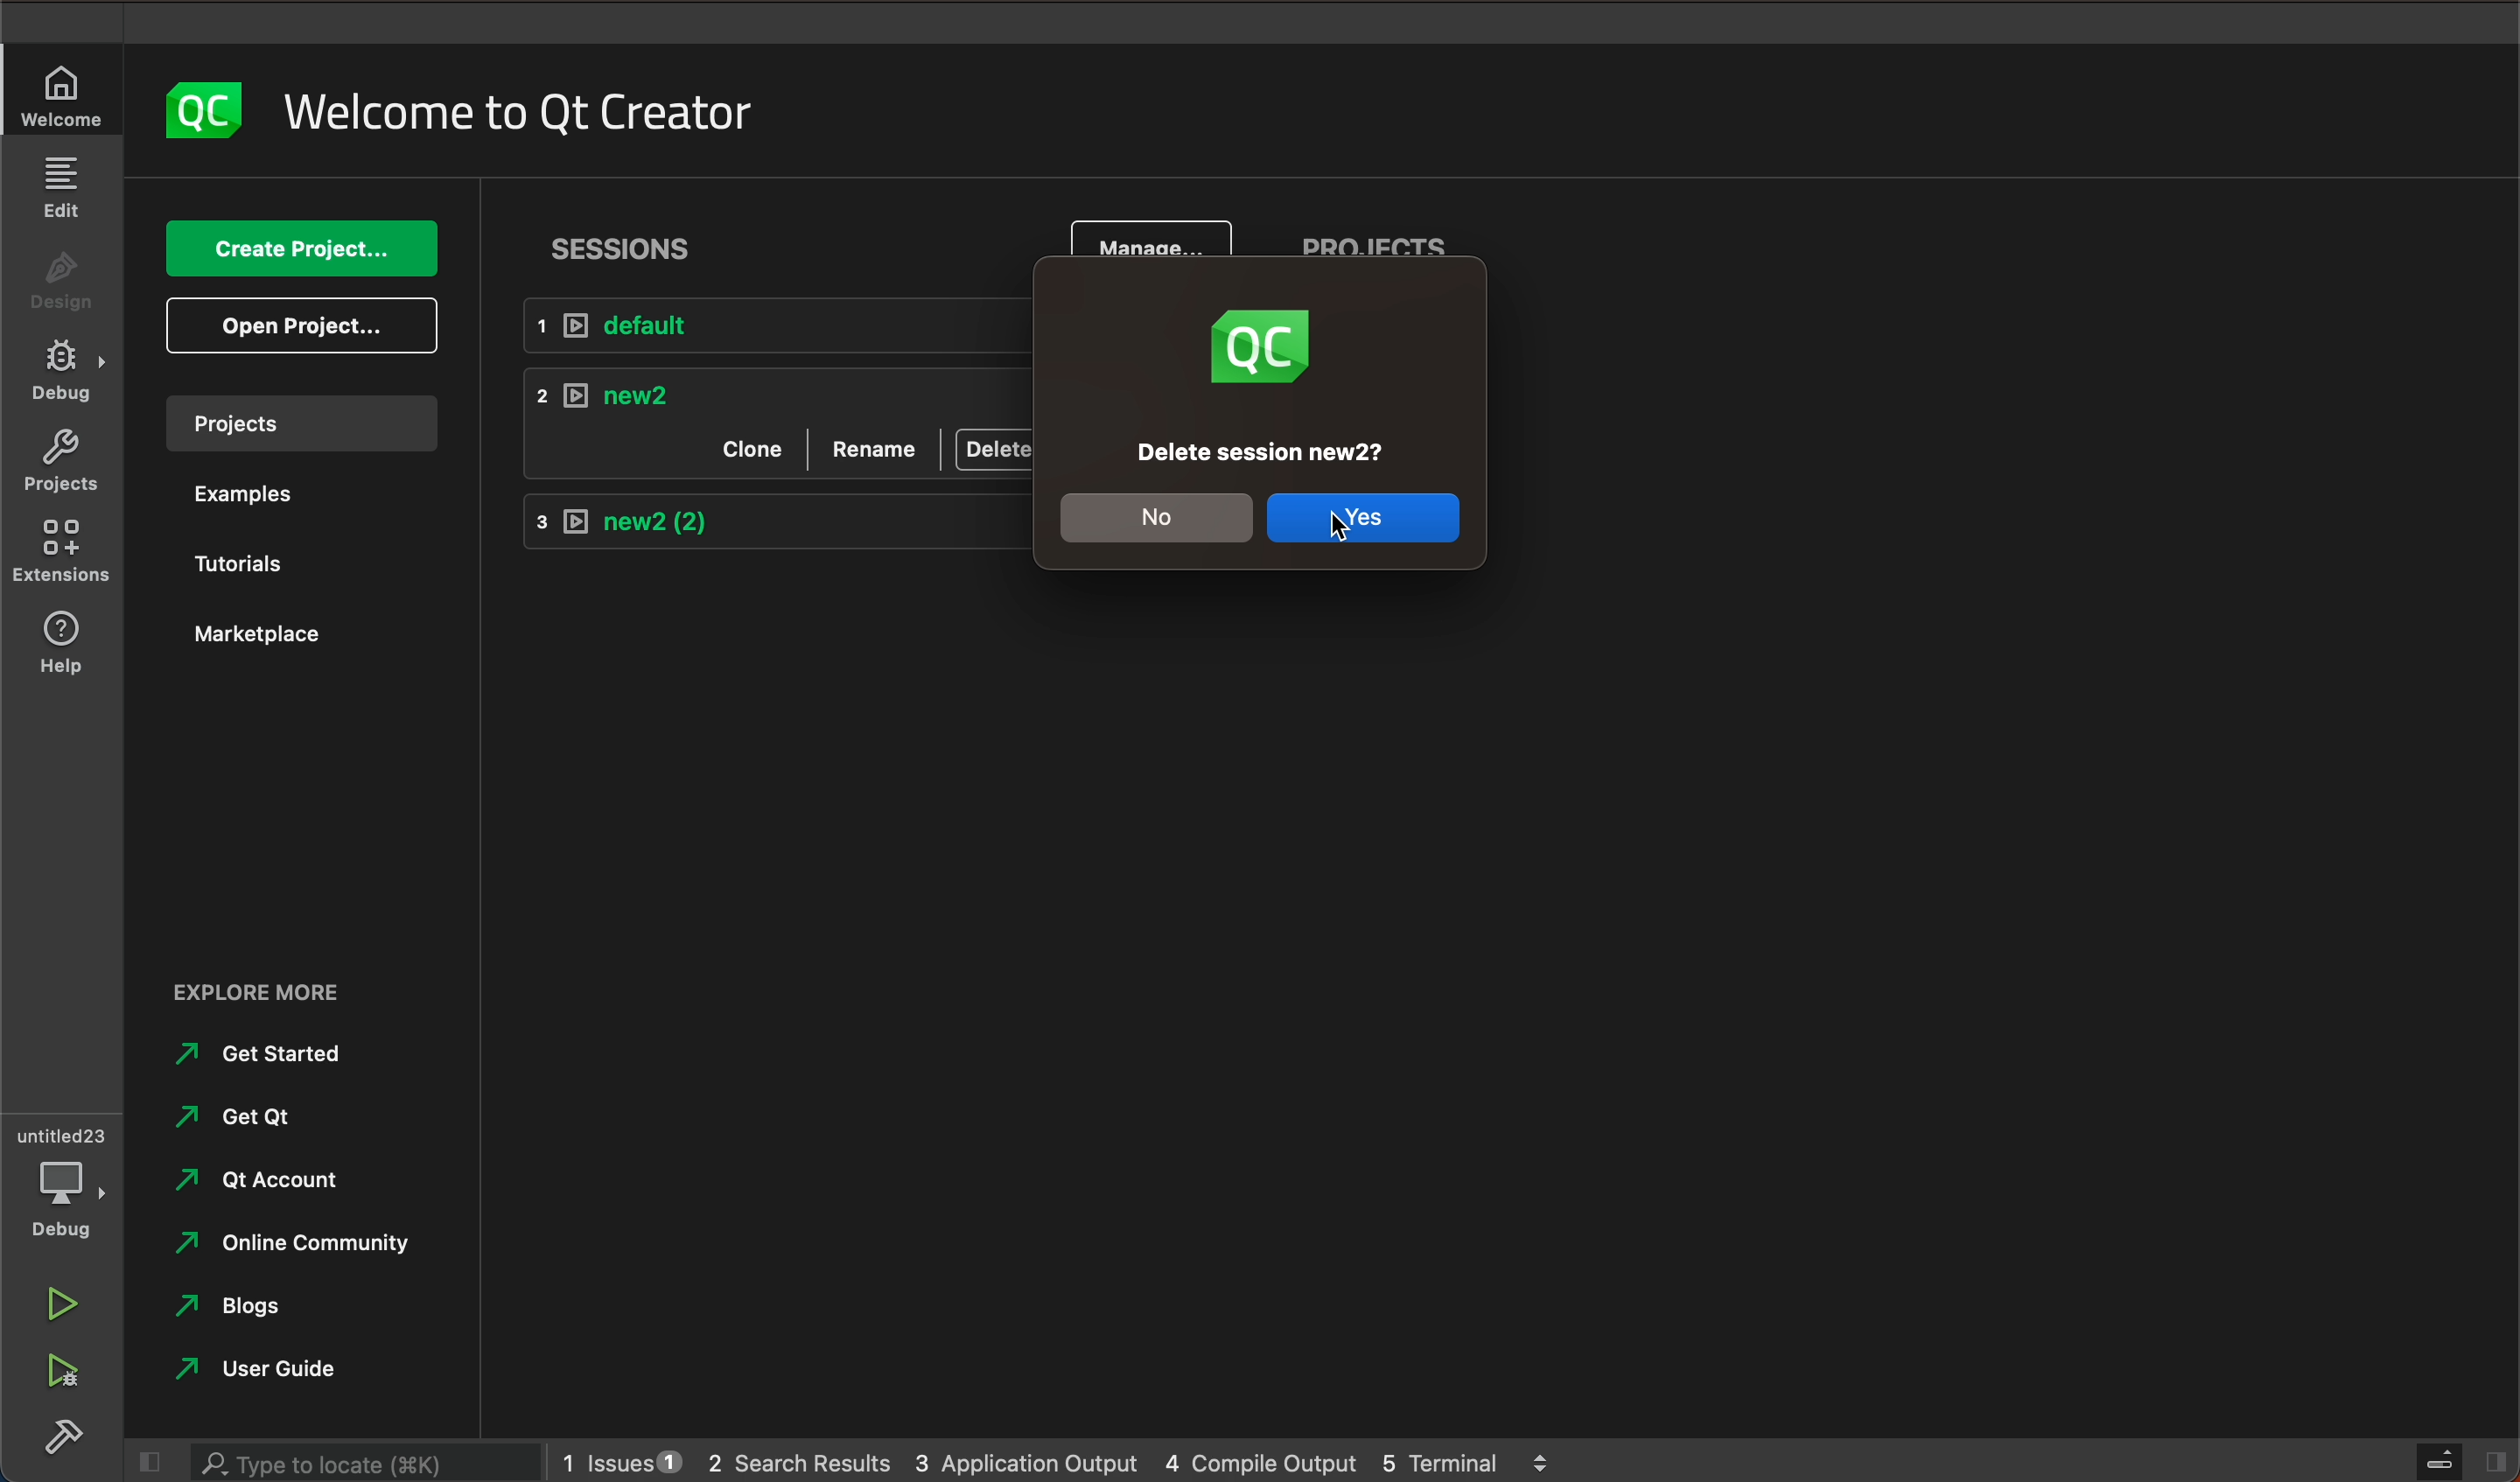 The image size is (2520, 1482). What do you see at coordinates (757, 444) in the screenshot?
I see `clone` at bounding box center [757, 444].